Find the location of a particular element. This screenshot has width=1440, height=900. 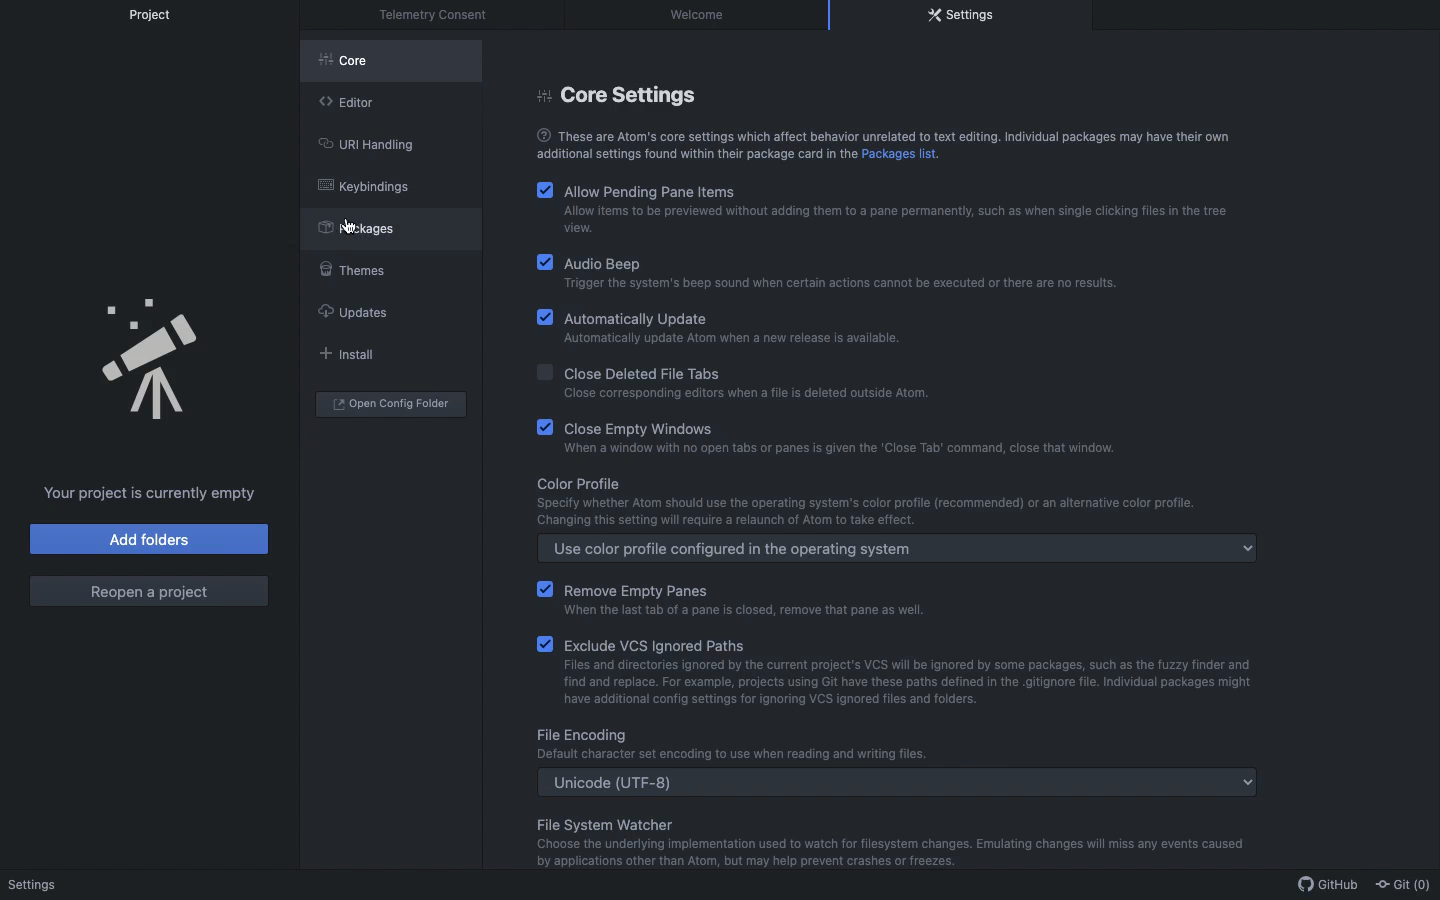

Reopen a project is located at coordinates (148, 592).